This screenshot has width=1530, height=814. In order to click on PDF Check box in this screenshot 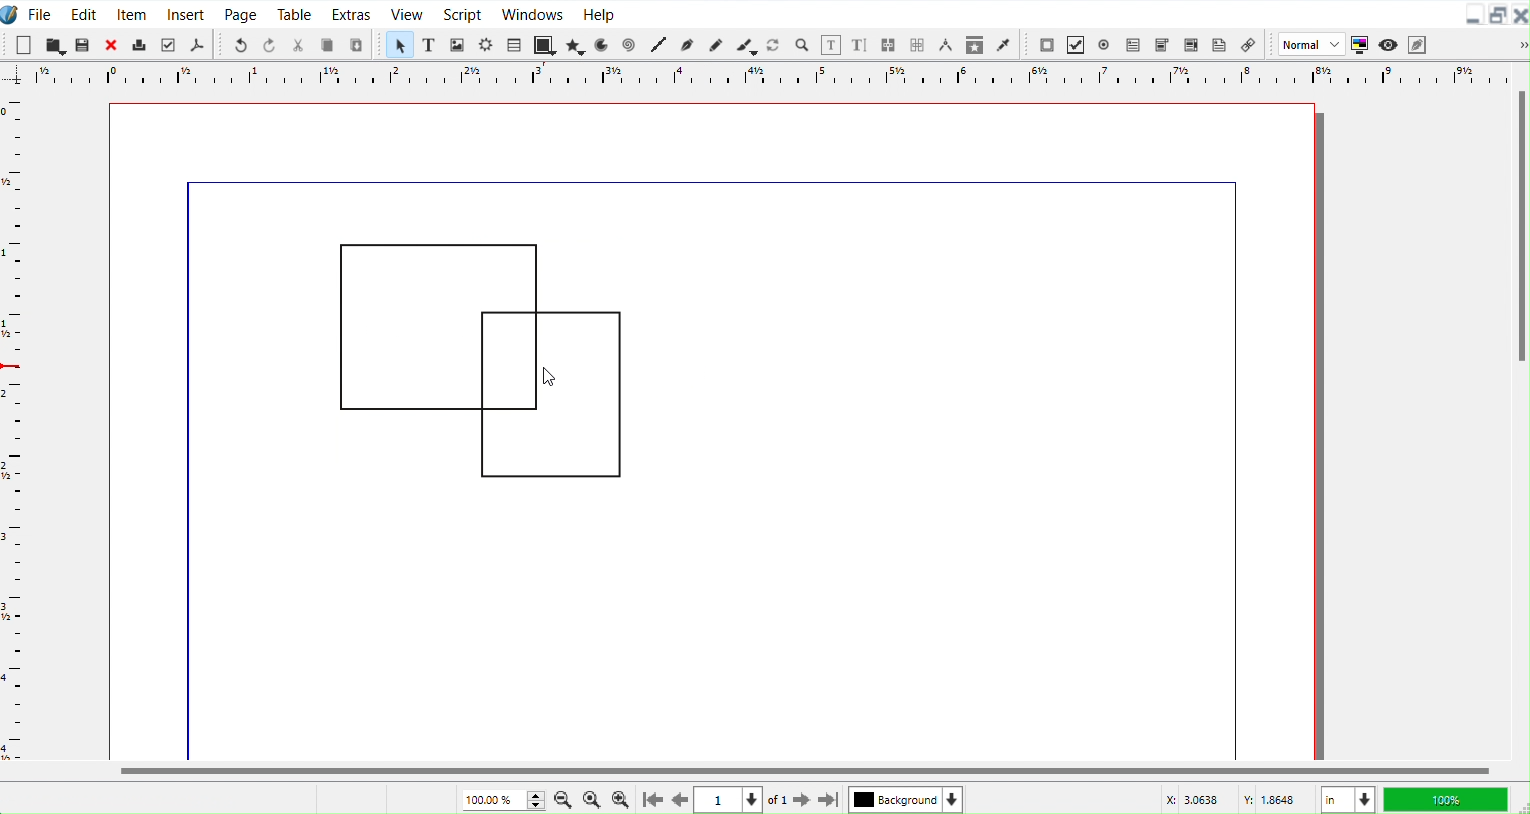, I will do `click(1075, 44)`.